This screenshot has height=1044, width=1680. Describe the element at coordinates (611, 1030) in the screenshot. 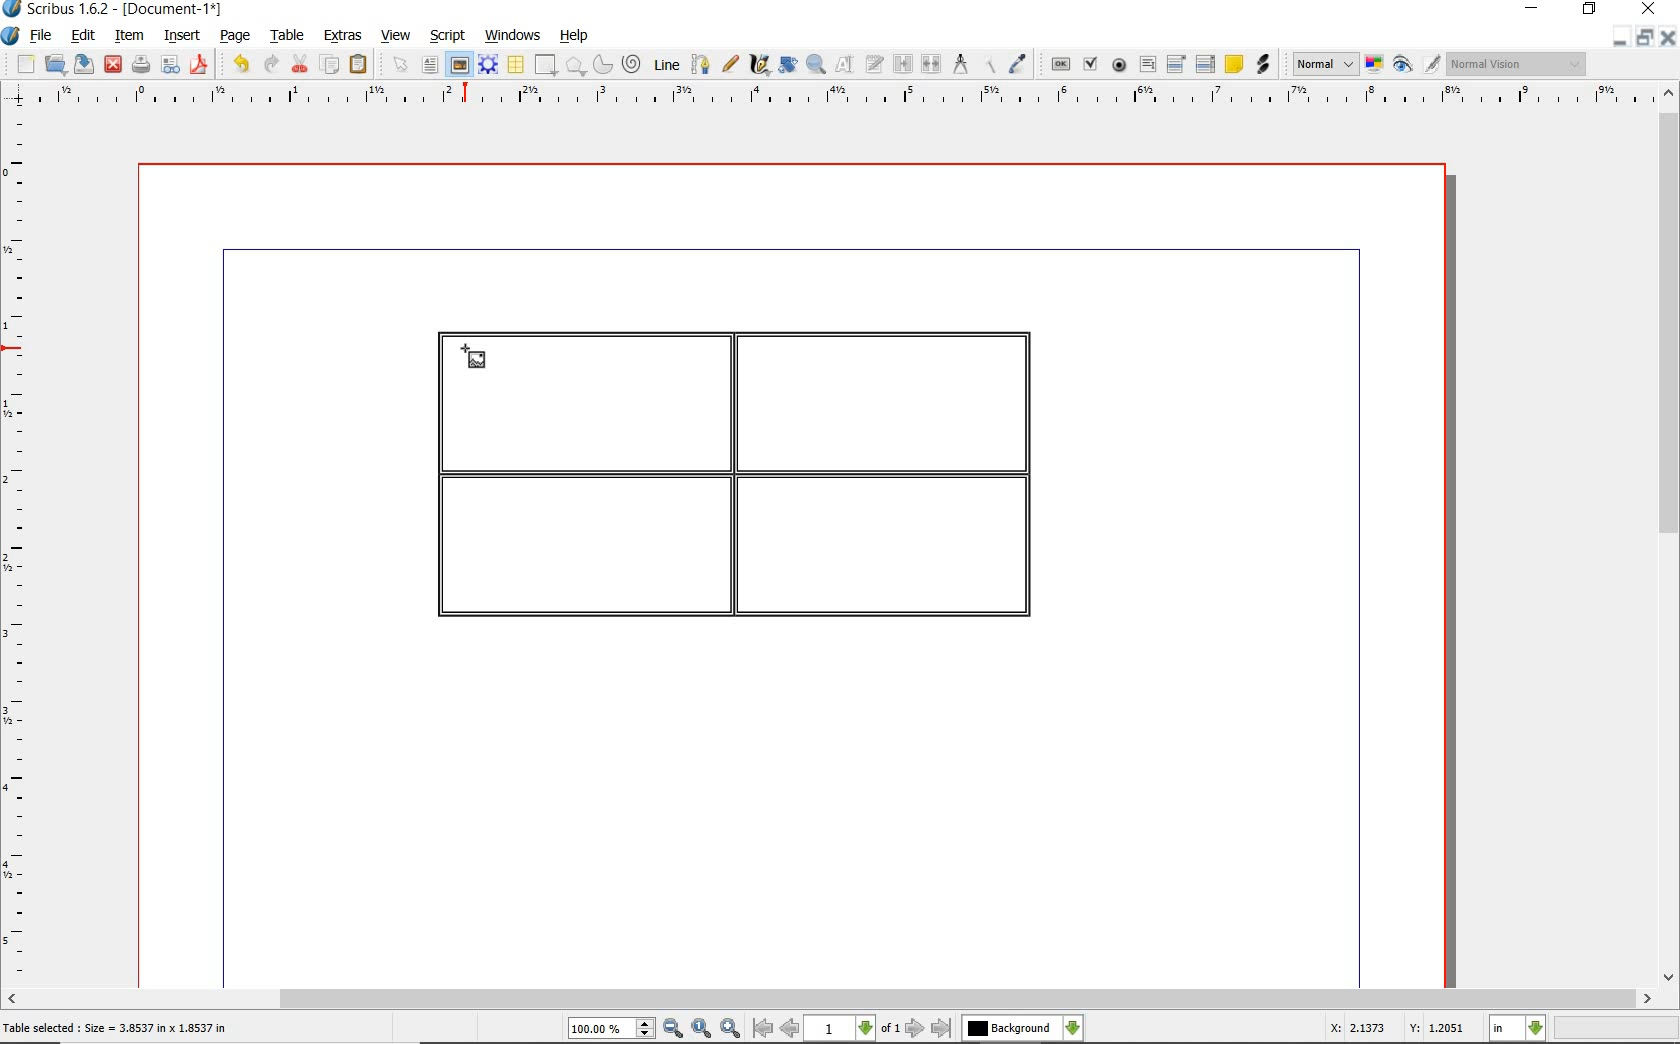

I see `select current zoom level` at that location.